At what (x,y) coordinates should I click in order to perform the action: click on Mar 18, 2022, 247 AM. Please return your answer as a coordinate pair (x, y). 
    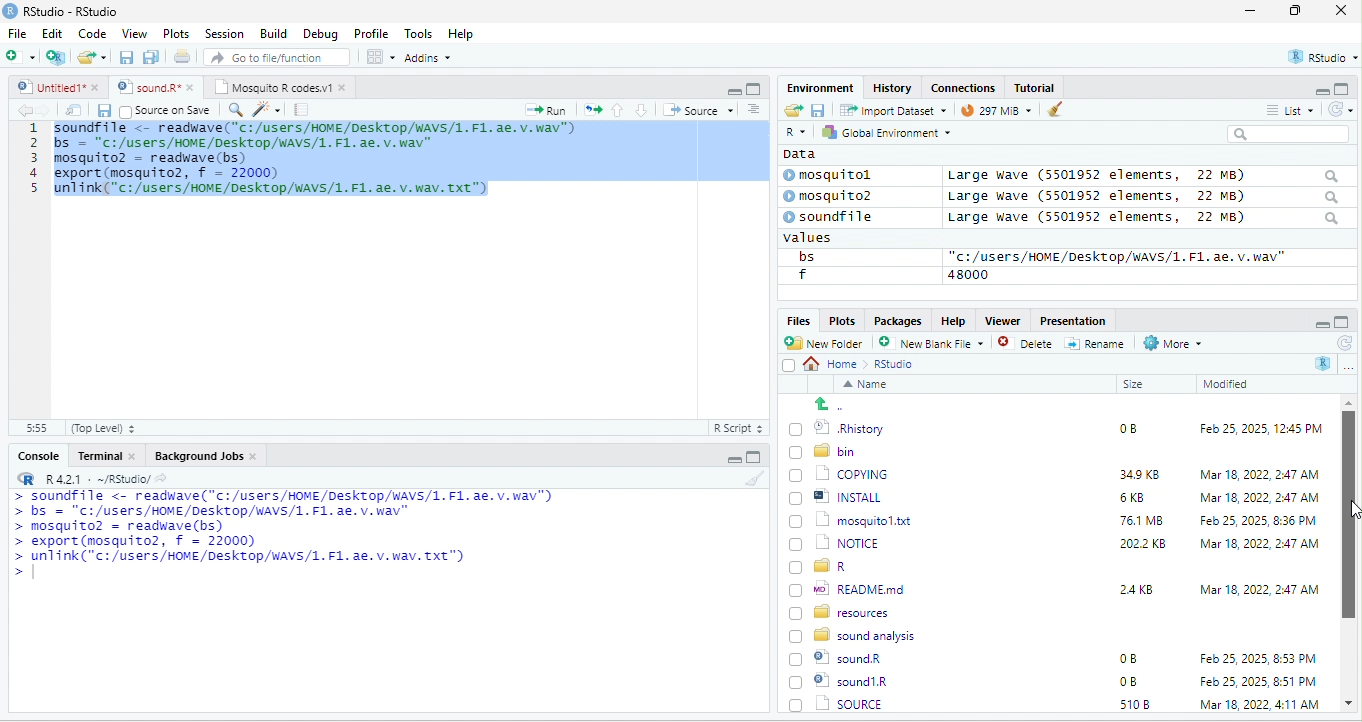
    Looking at the image, I should click on (1260, 474).